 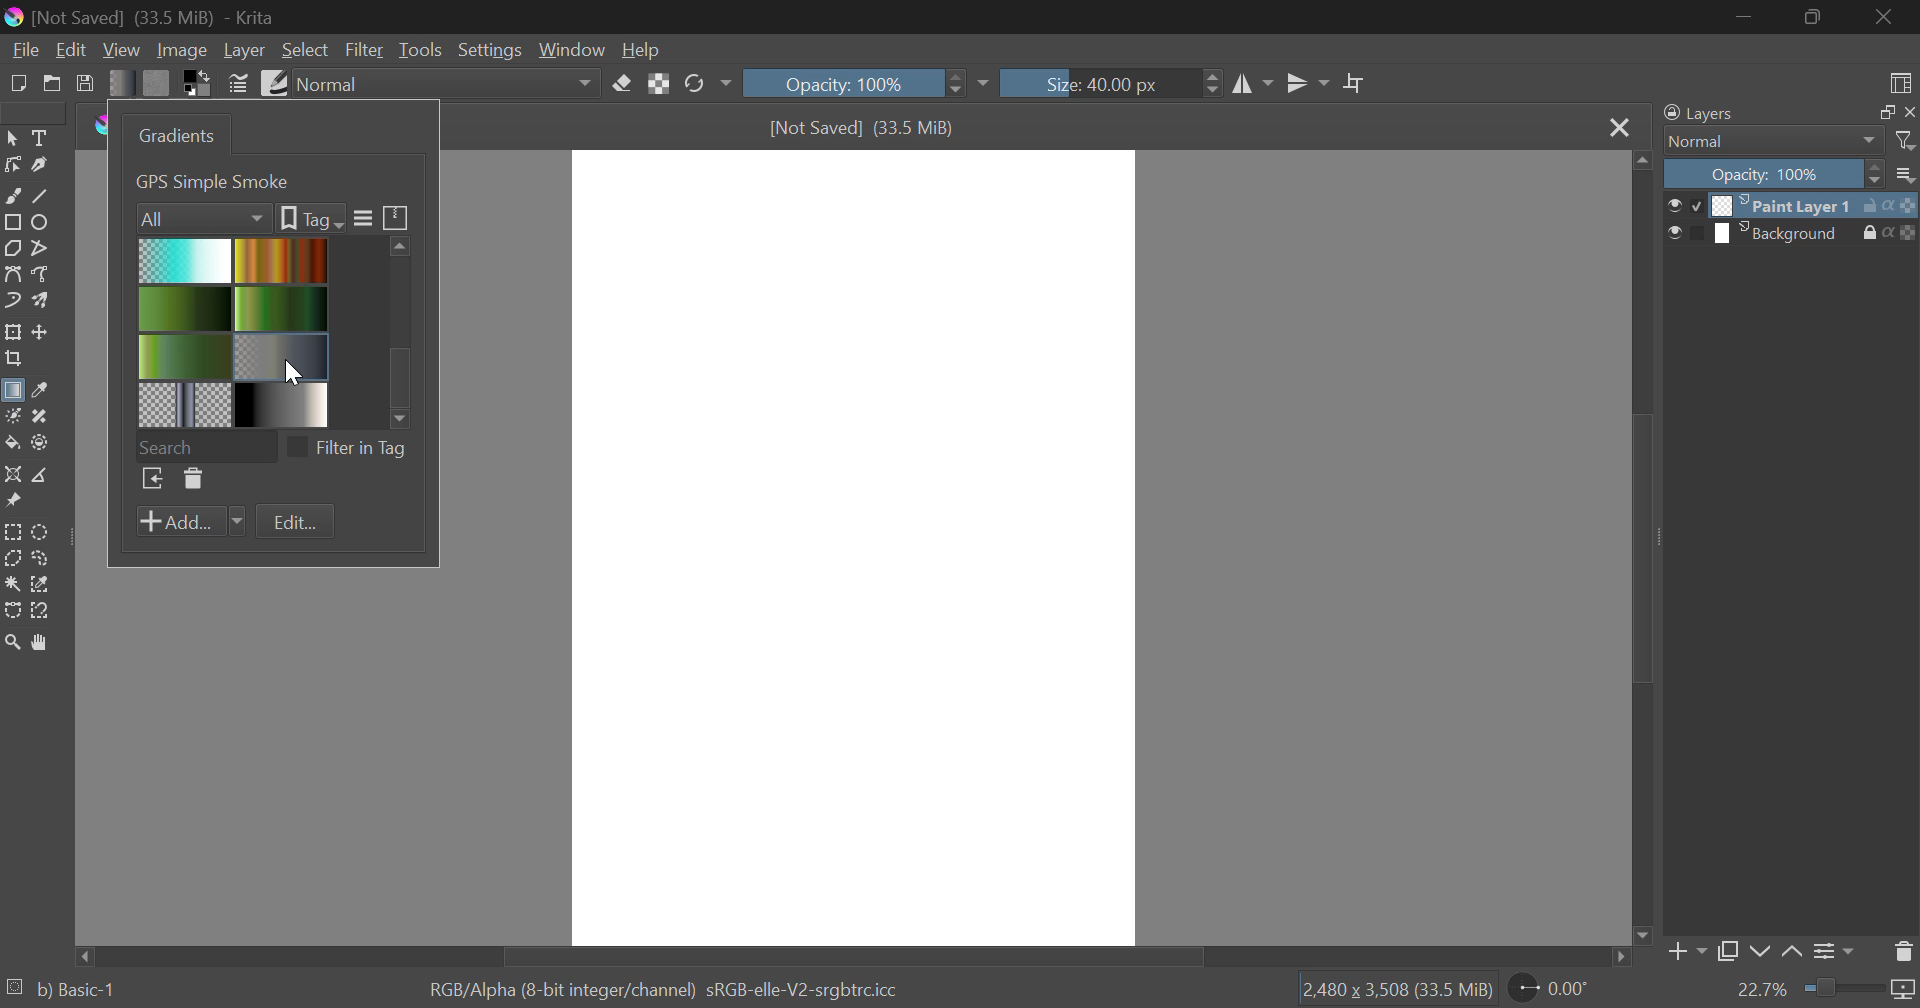 I want to click on Filter Menu, so click(x=361, y=219).